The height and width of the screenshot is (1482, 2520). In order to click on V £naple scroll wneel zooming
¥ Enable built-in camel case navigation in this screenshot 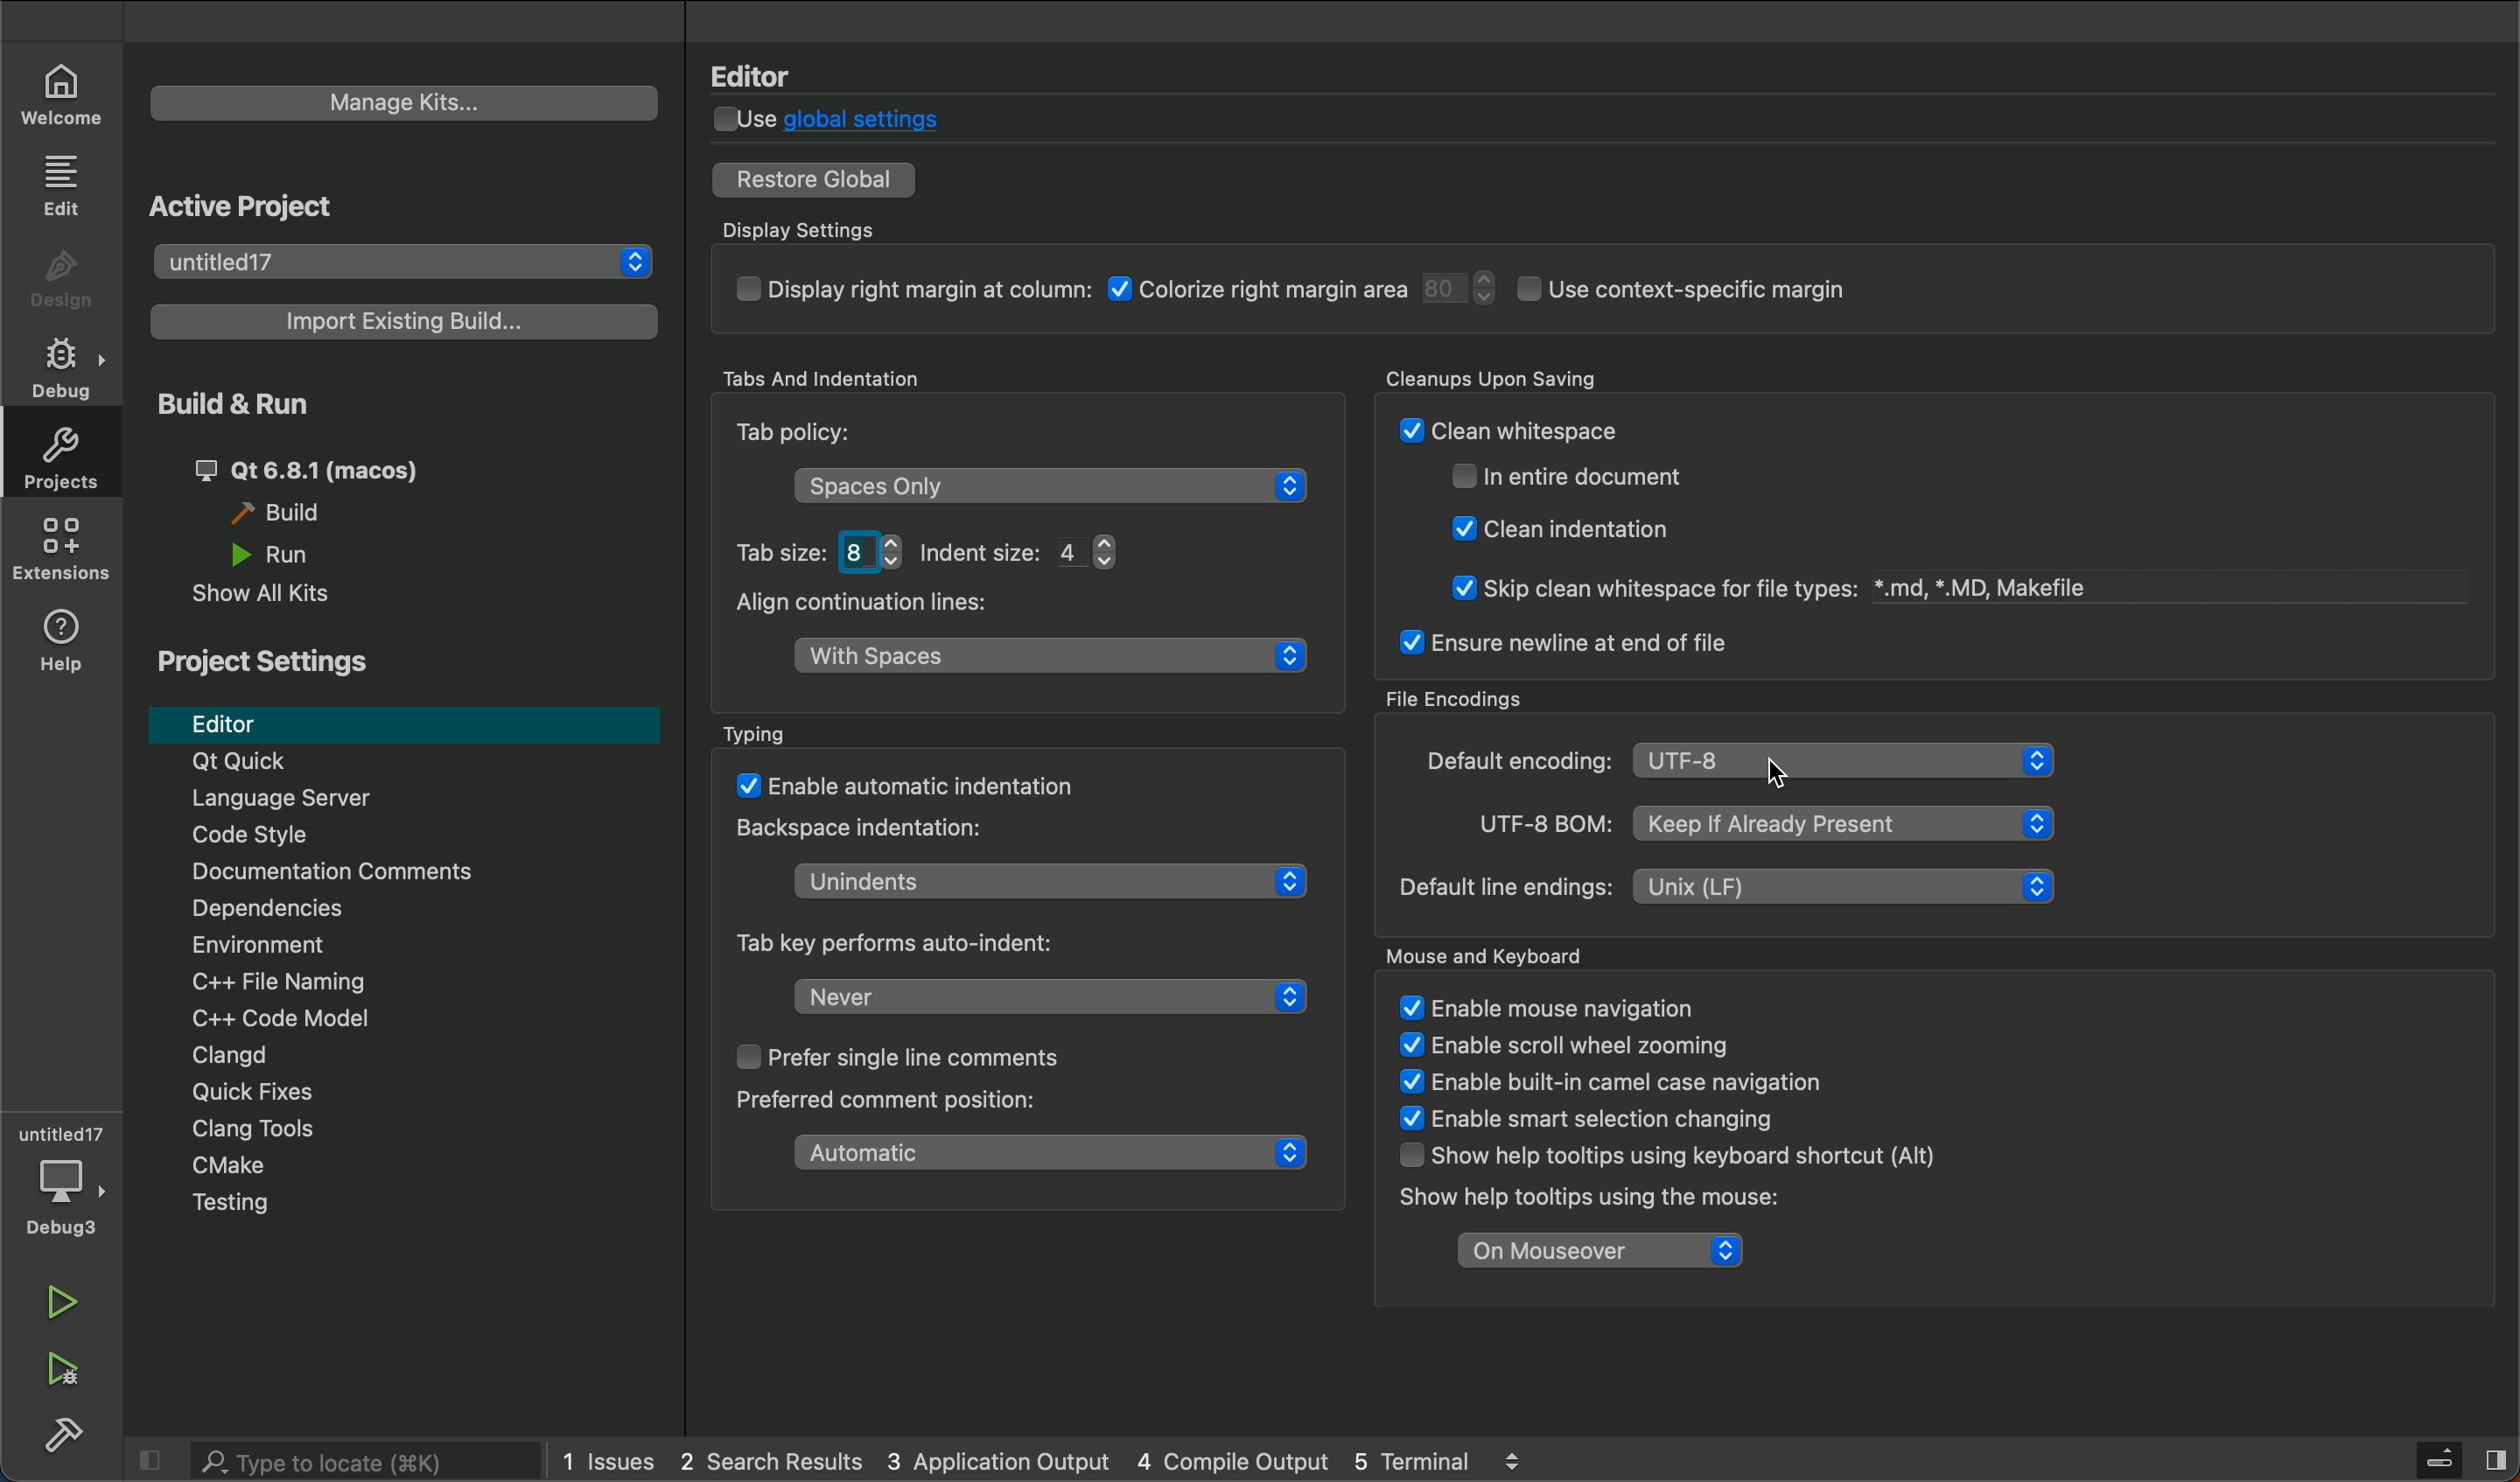, I will do `click(1560, 1049)`.